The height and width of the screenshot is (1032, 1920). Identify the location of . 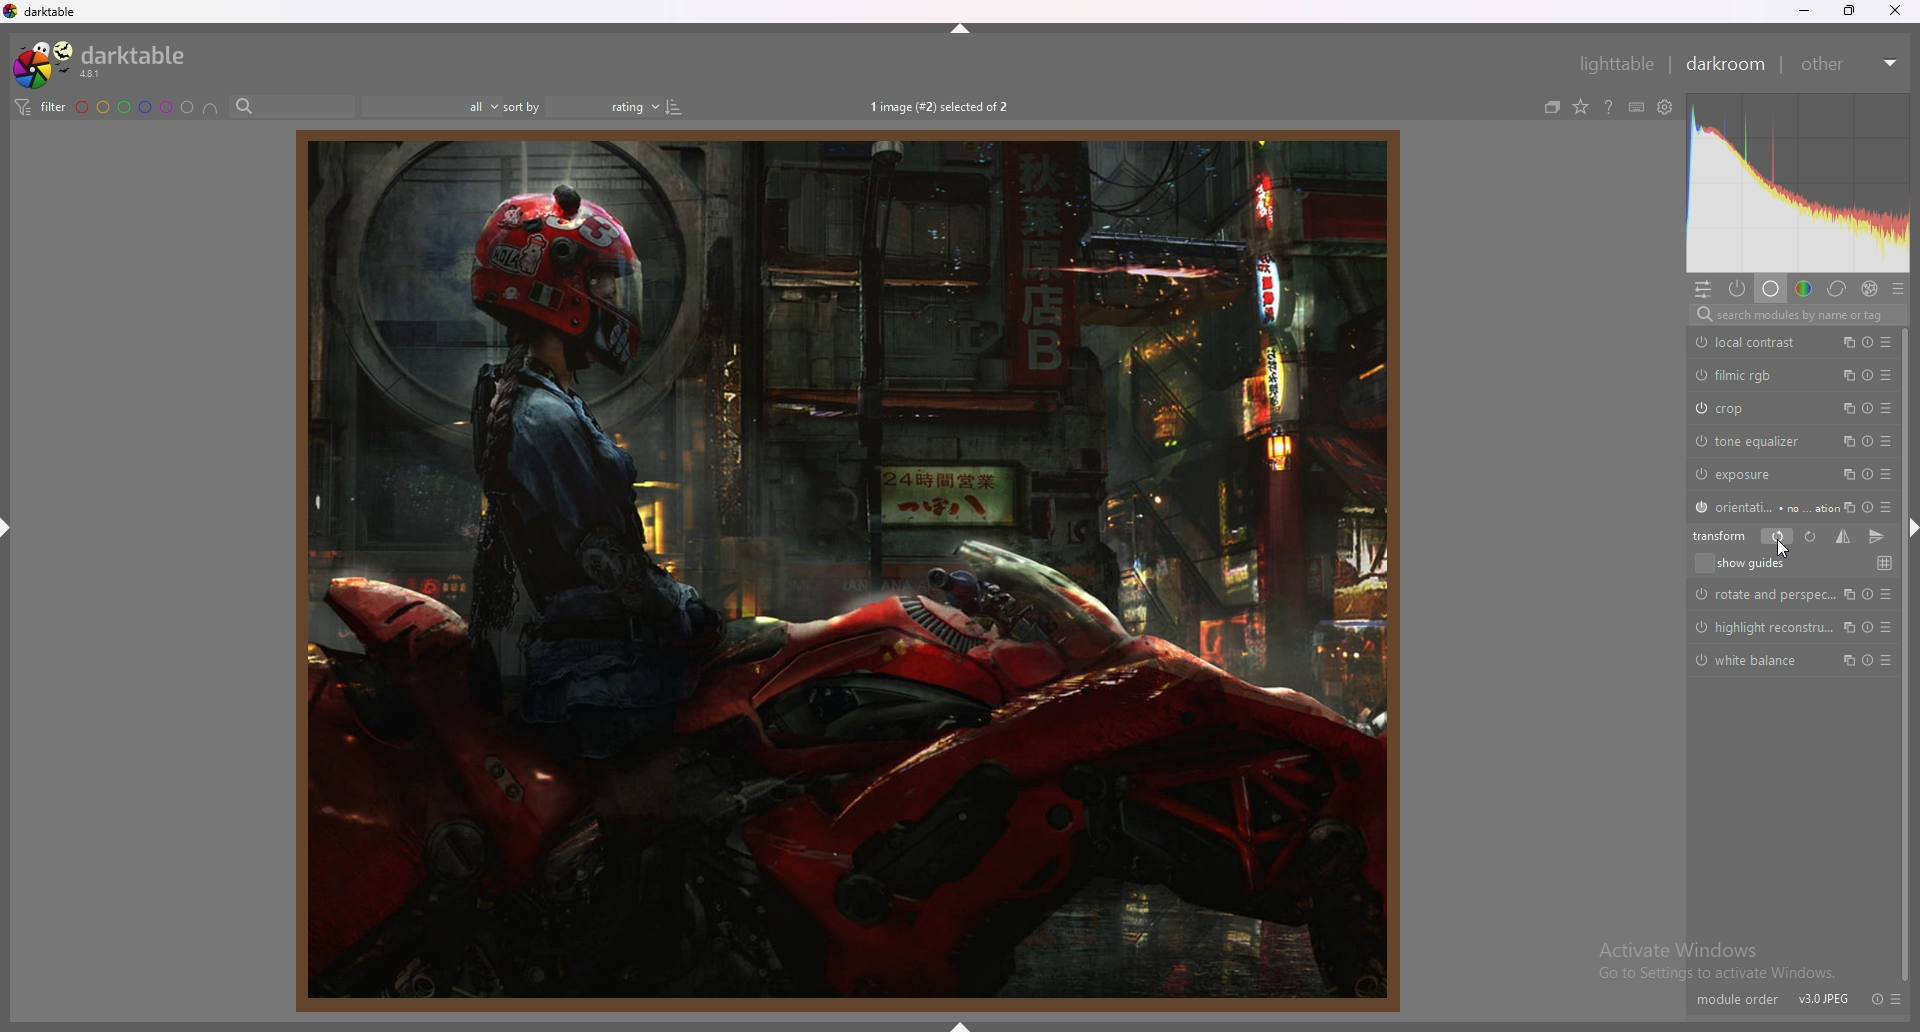
(11252, 4081).